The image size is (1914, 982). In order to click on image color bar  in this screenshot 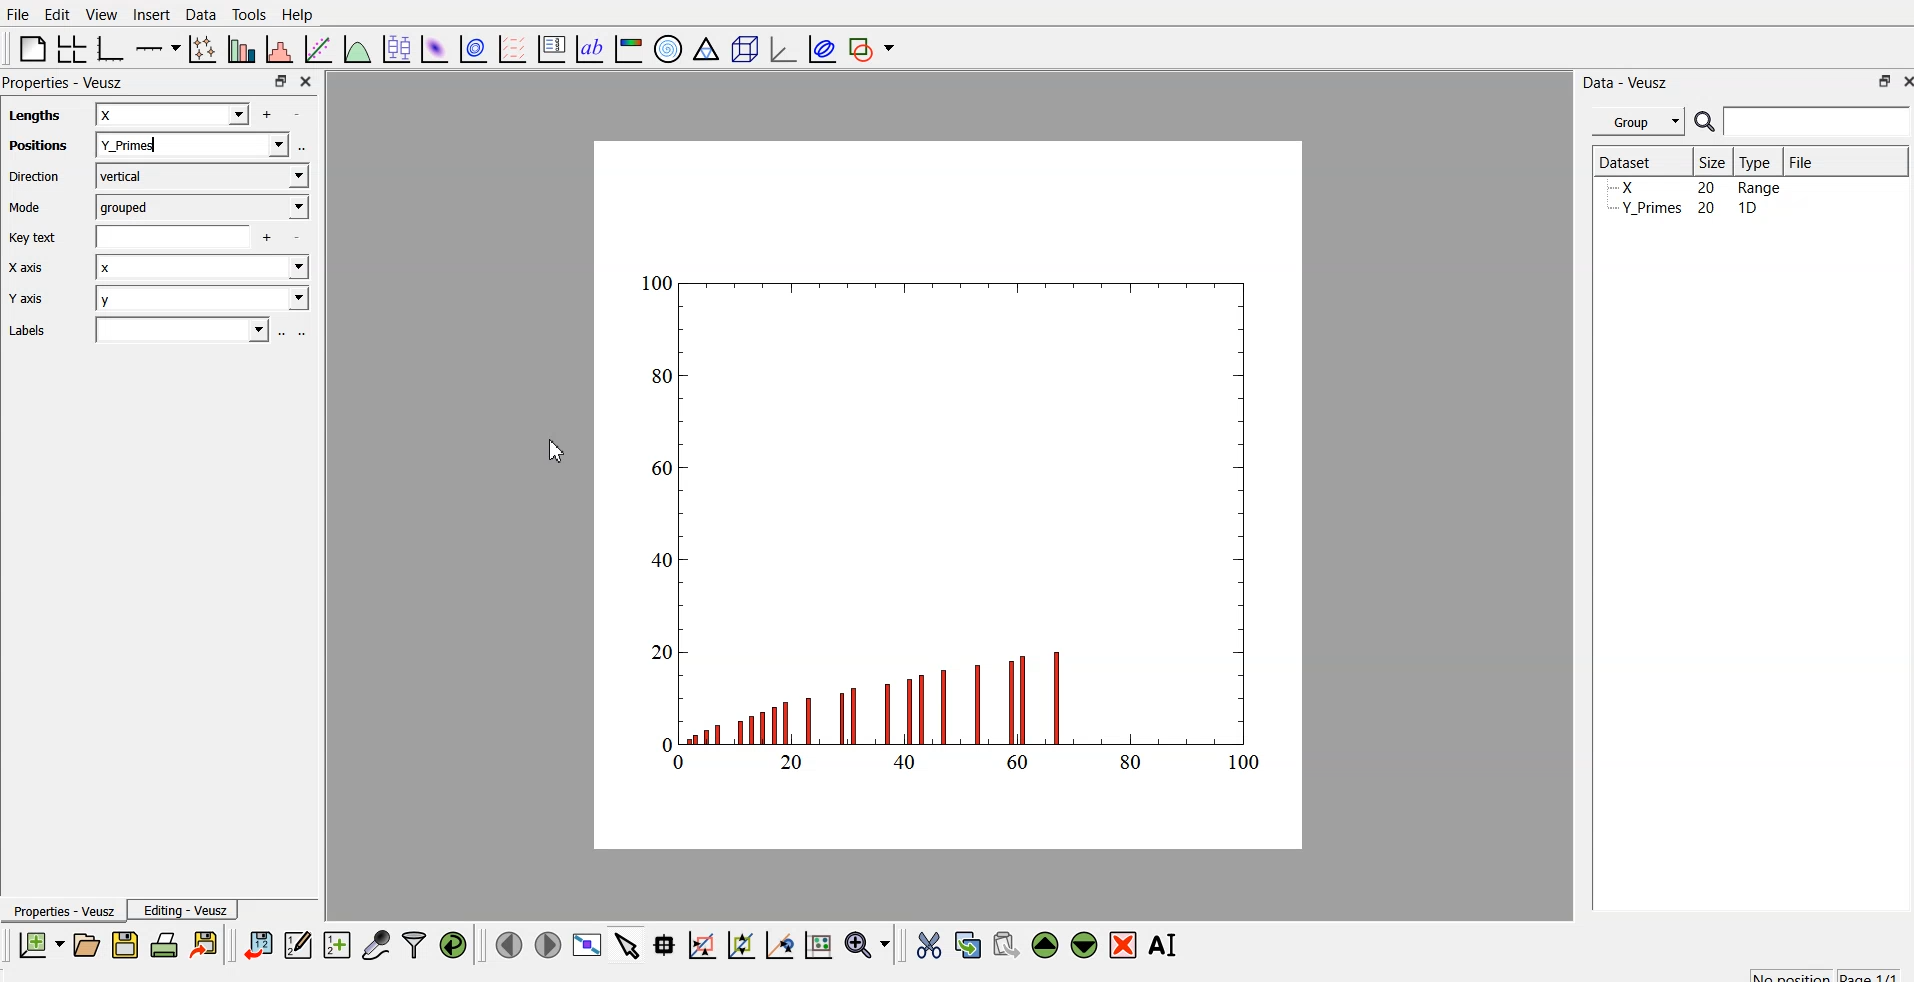, I will do `click(629, 51)`.